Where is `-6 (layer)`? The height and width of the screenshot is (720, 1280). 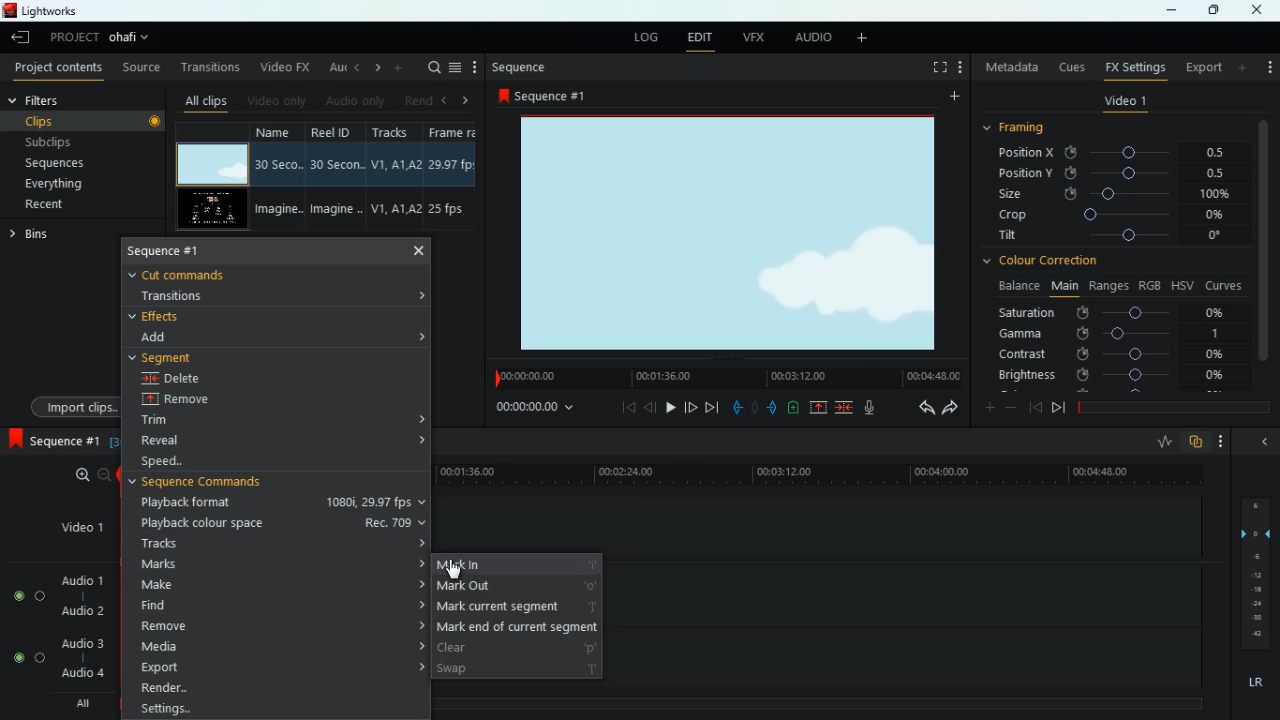 -6 (layer) is located at coordinates (1254, 556).